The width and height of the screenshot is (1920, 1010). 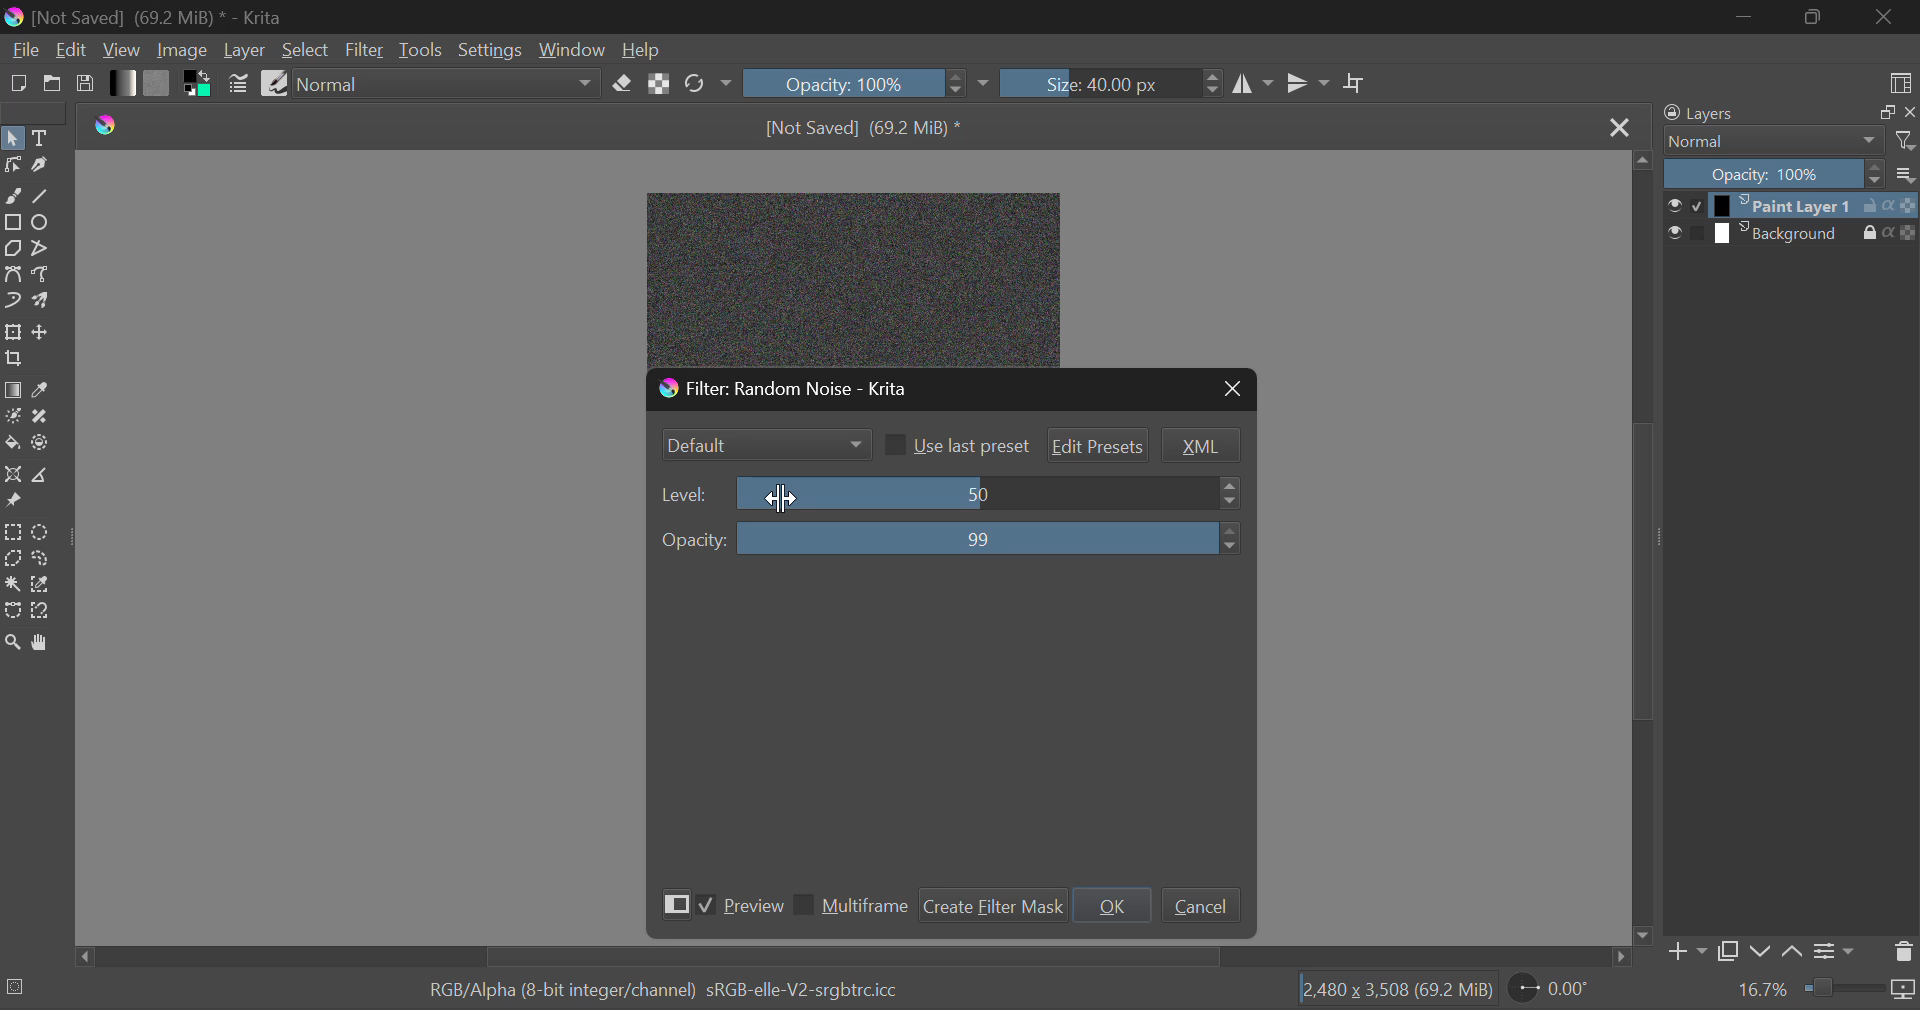 What do you see at coordinates (1747, 17) in the screenshot?
I see `Restore Down` at bounding box center [1747, 17].